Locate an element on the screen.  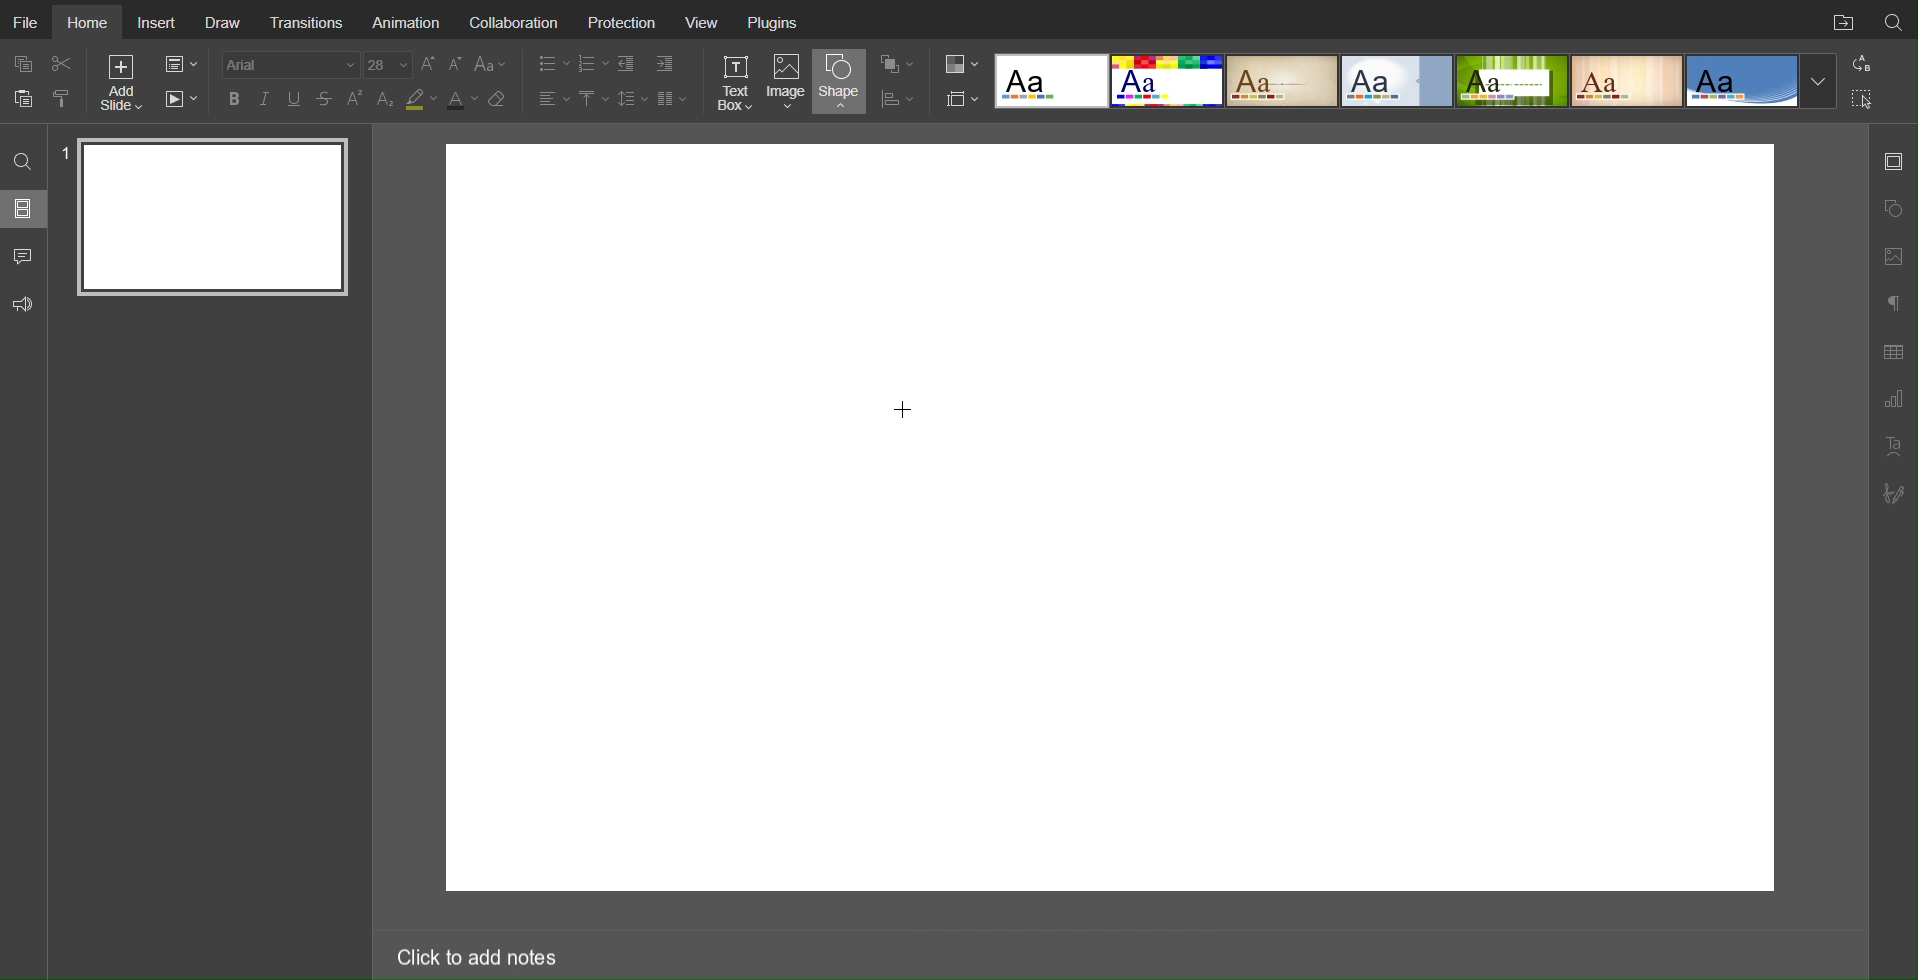
Slide 1 is located at coordinates (214, 217).